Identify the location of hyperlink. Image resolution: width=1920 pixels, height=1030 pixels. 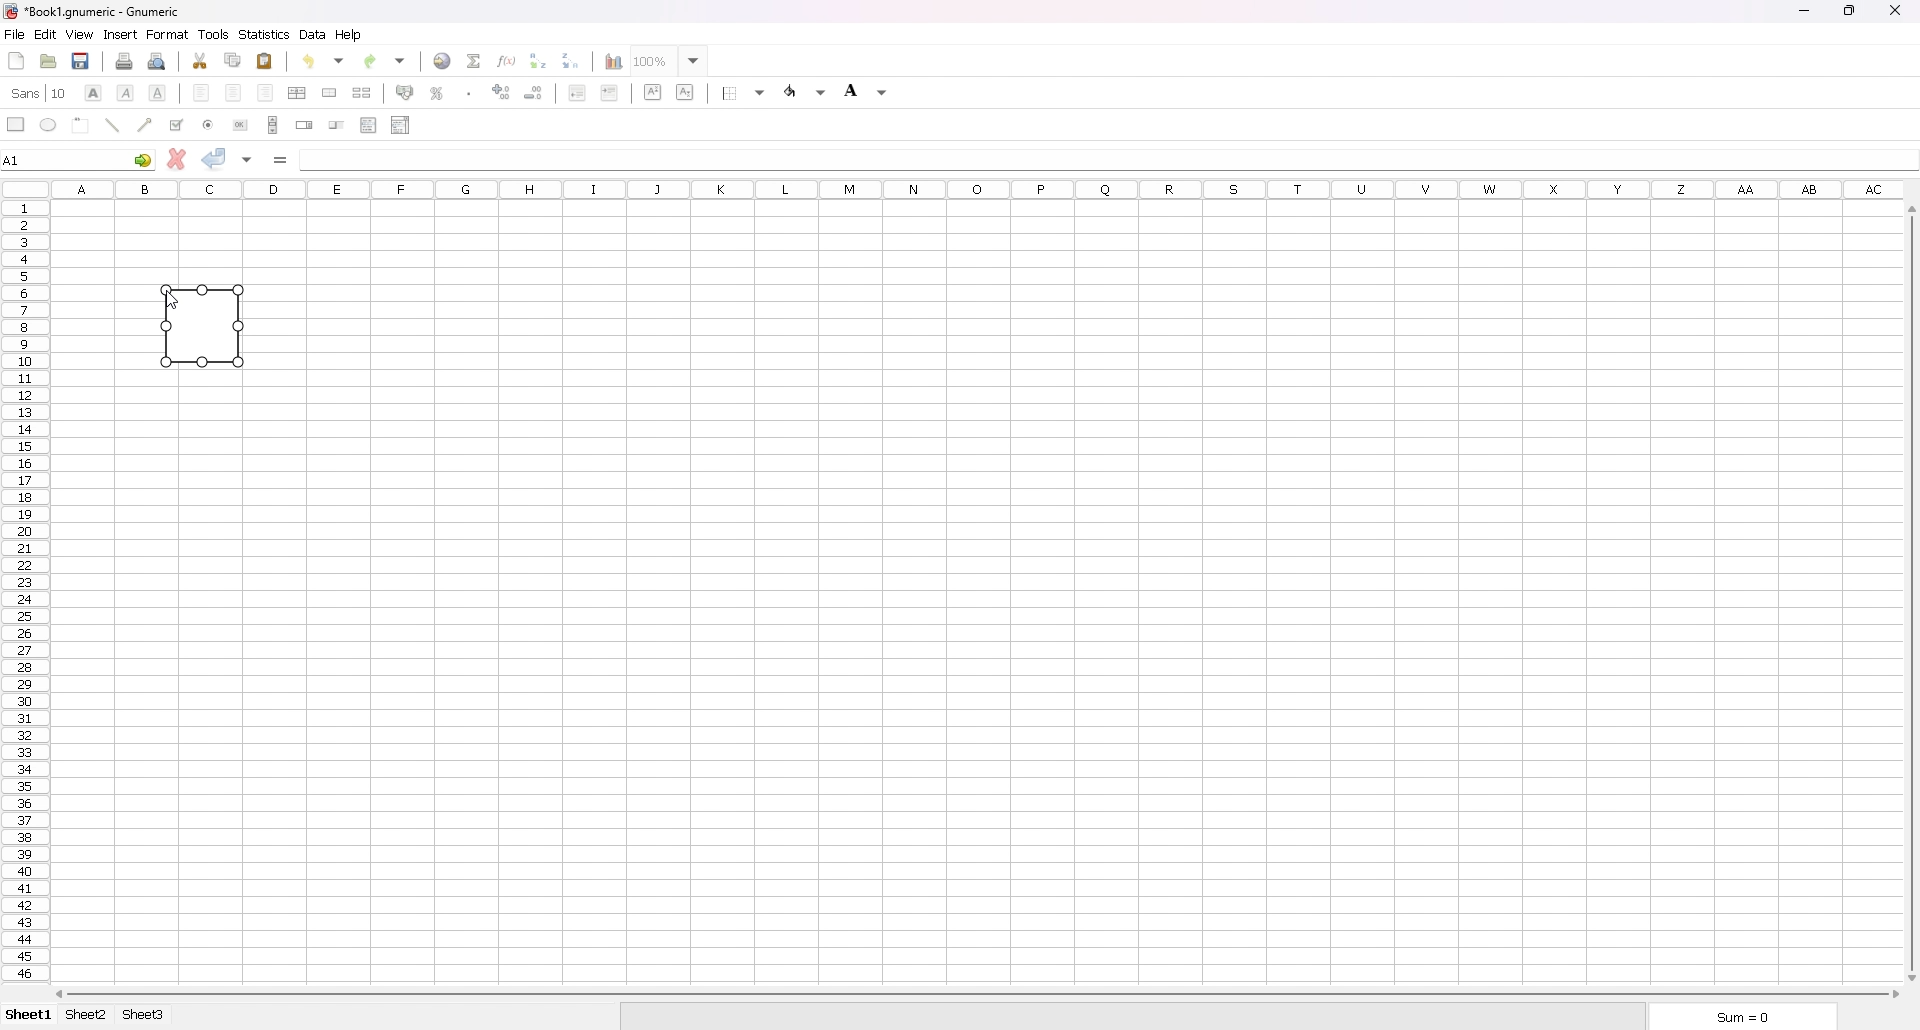
(441, 60).